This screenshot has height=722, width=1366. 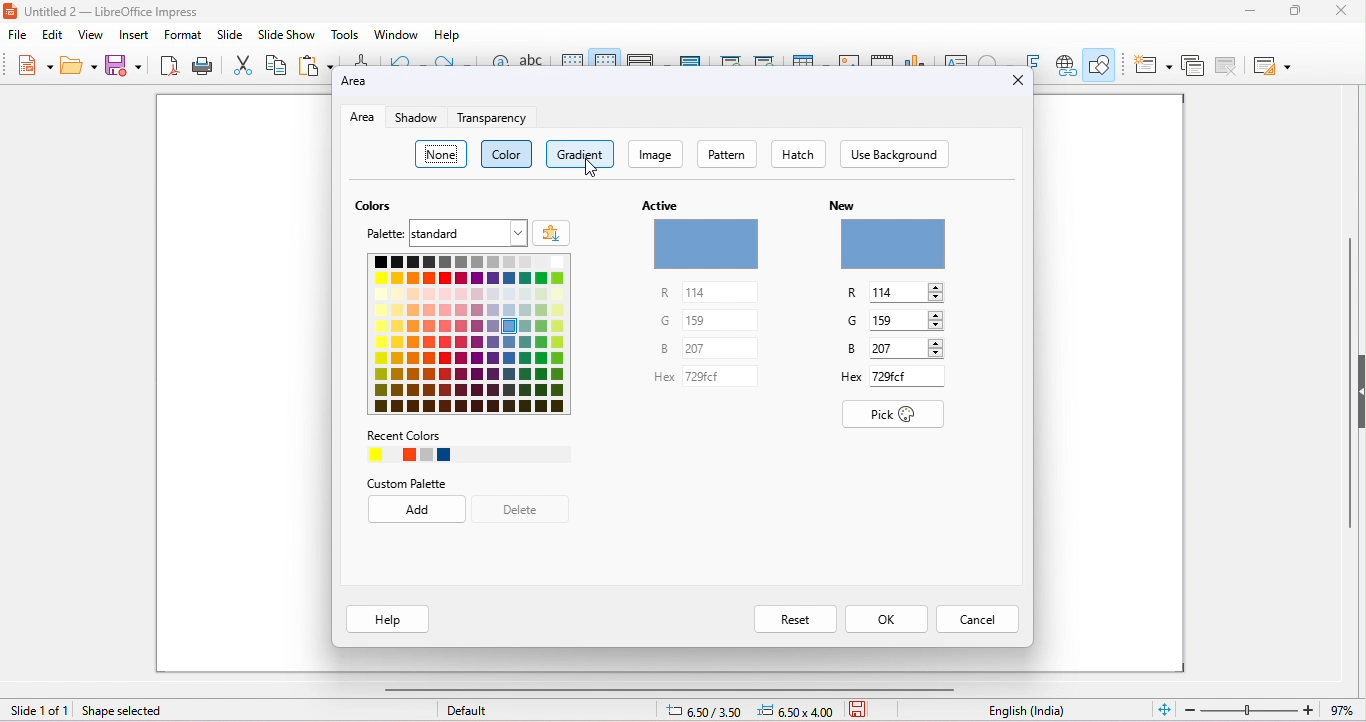 I want to click on untitled 2- libreoffice impress, so click(x=126, y=12).